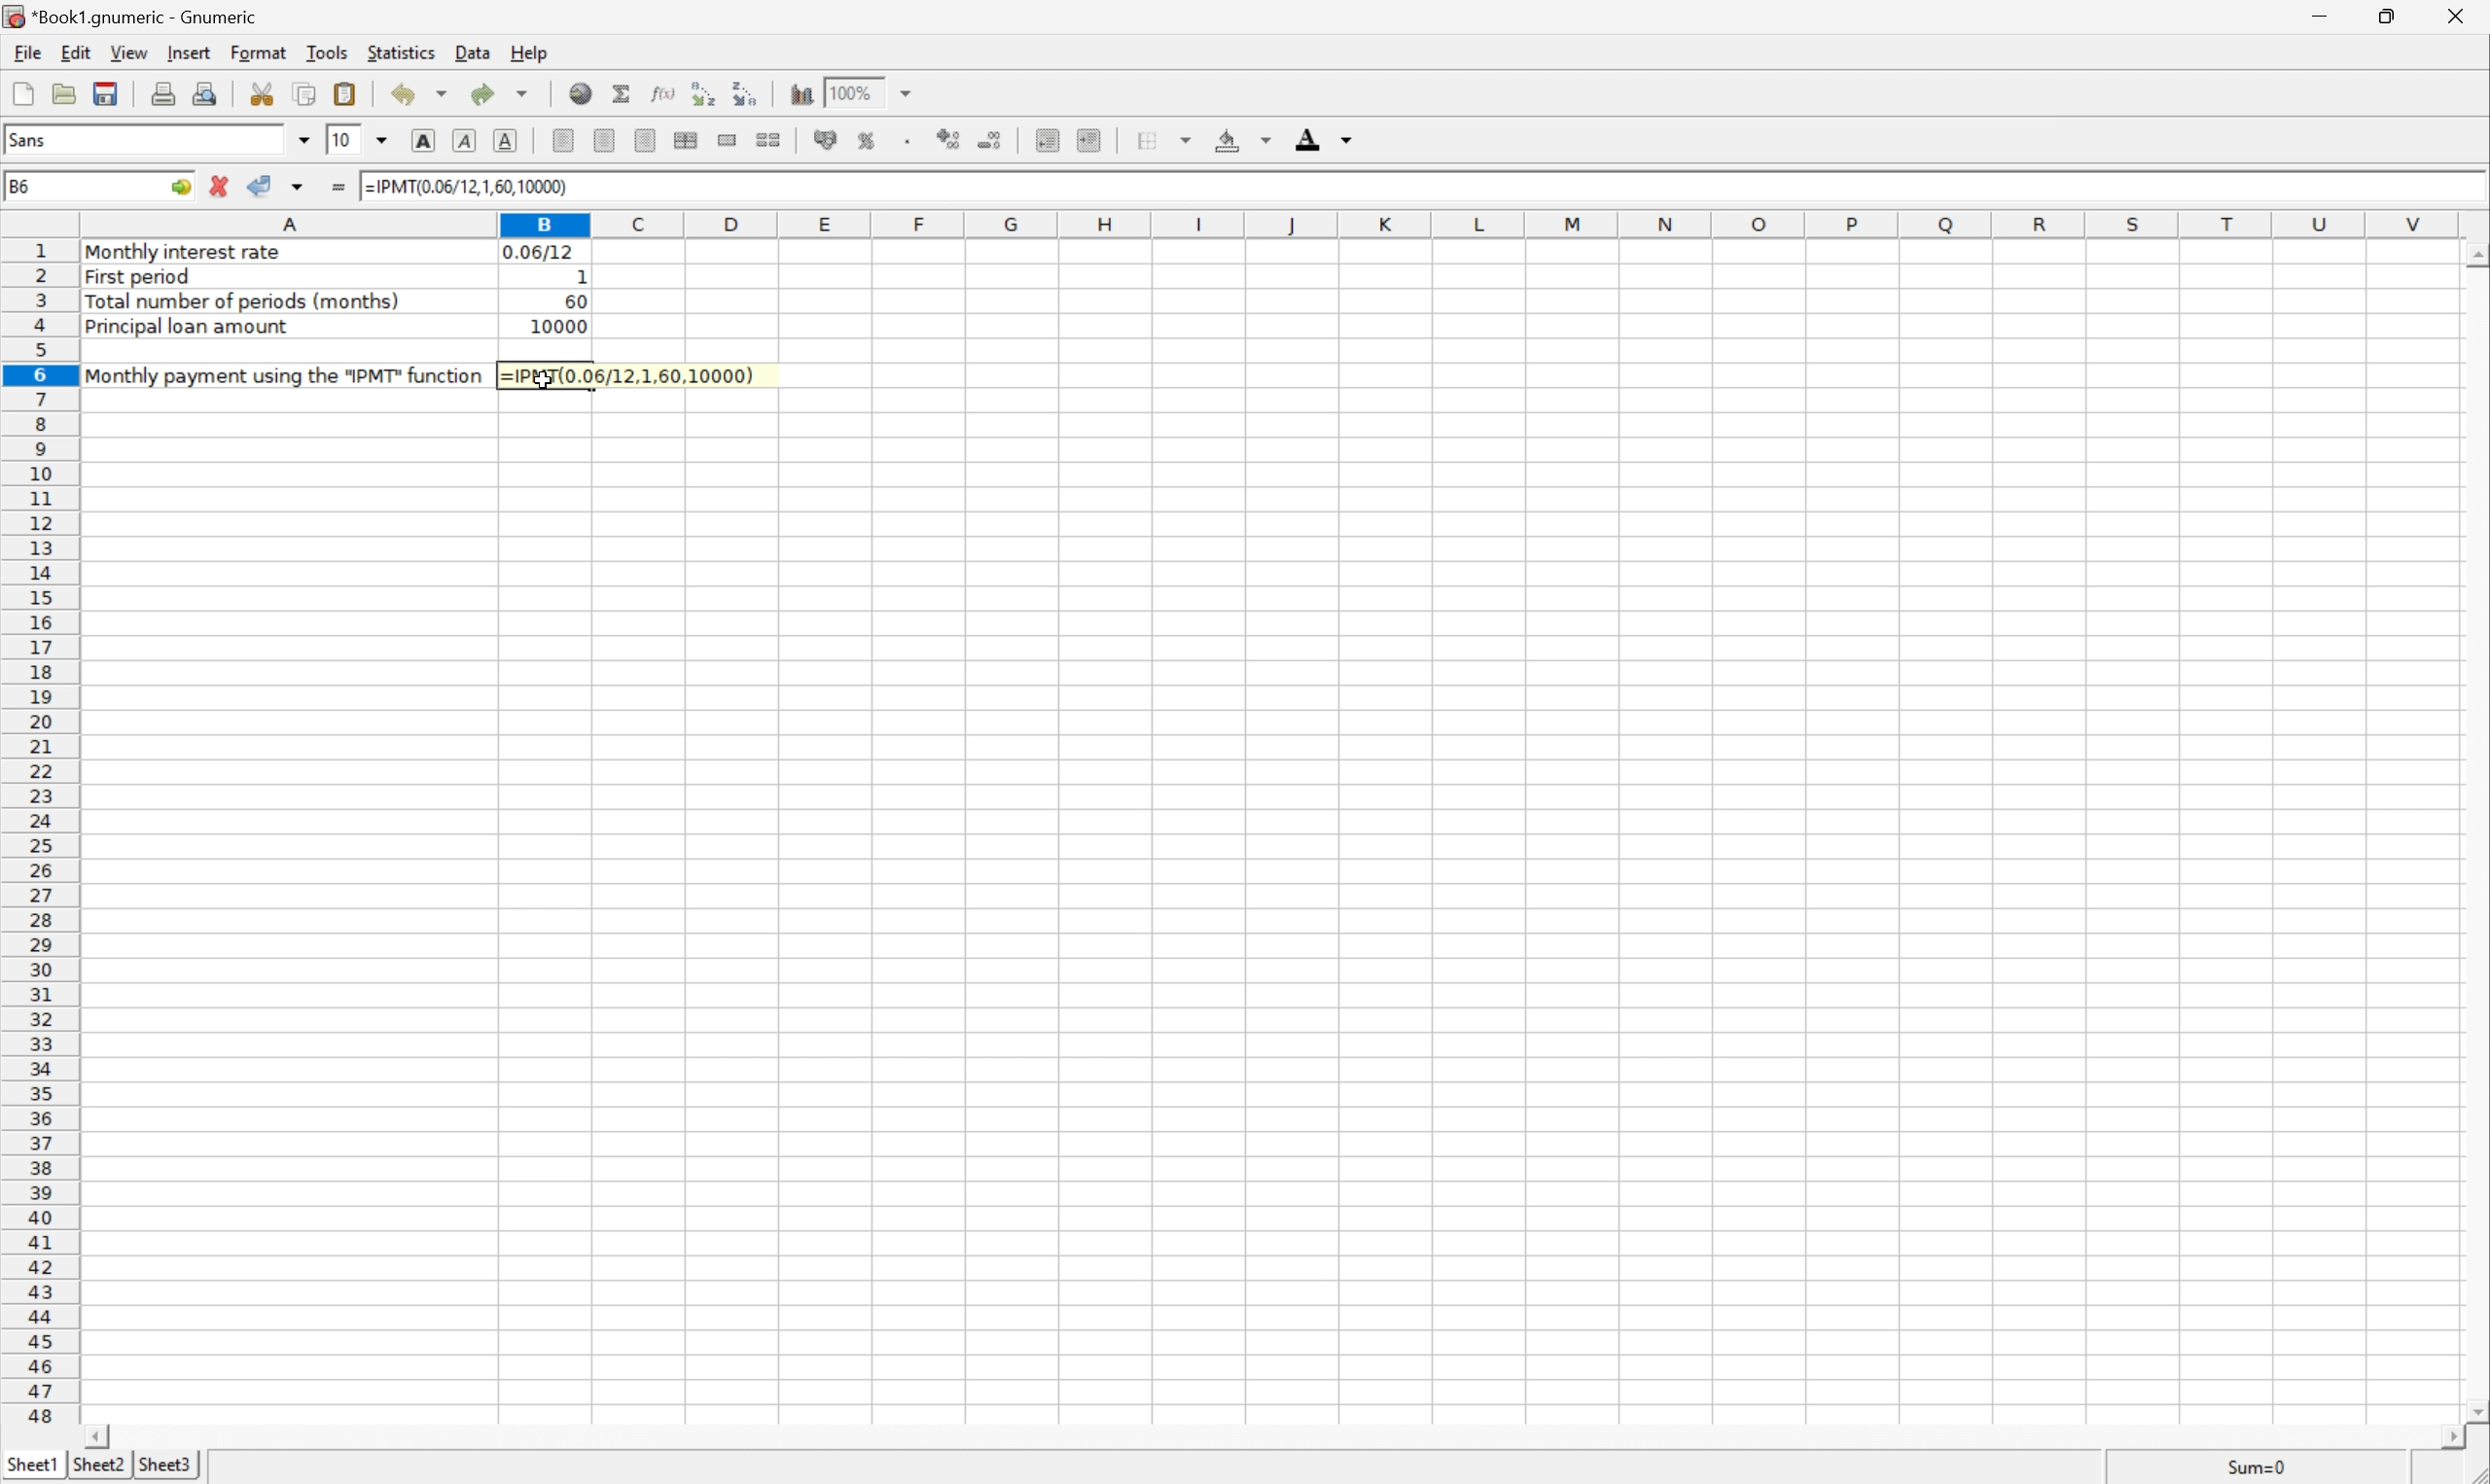  I want to click on Decrease indent, and align the contents to the left, so click(1046, 139).